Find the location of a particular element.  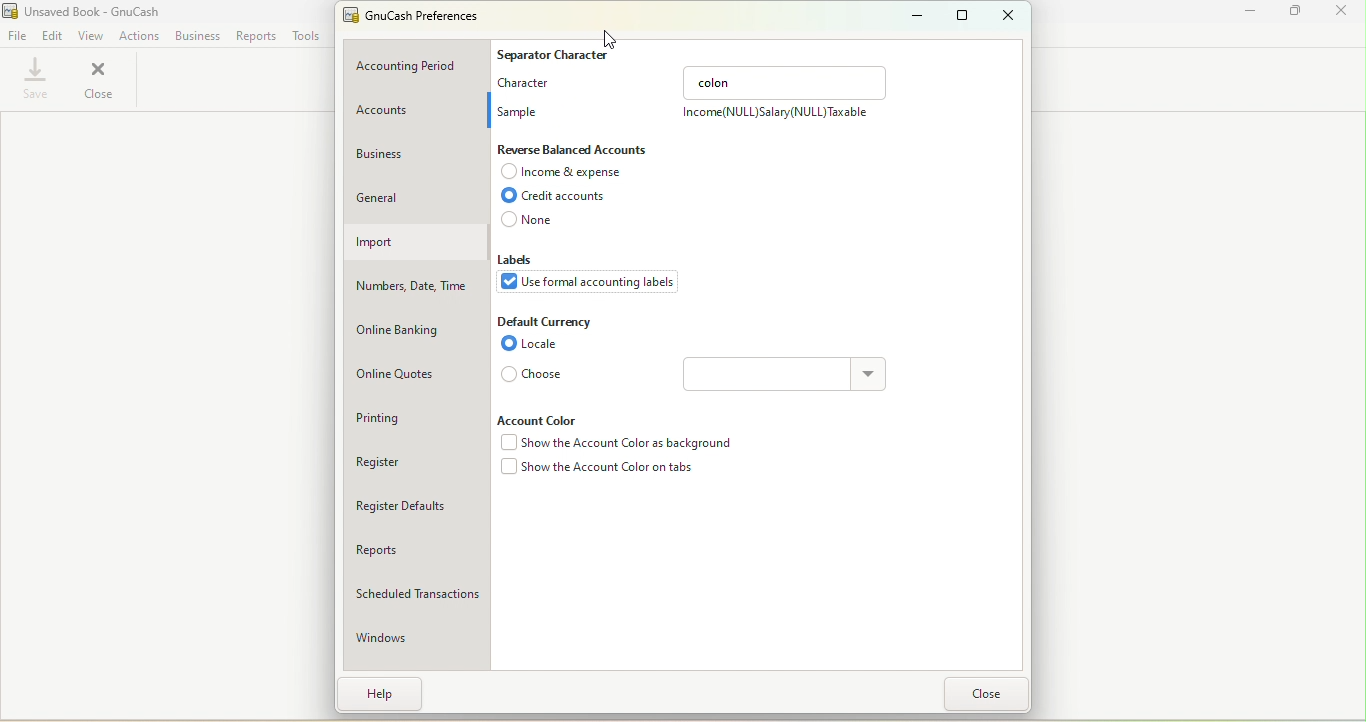

View is located at coordinates (92, 33).